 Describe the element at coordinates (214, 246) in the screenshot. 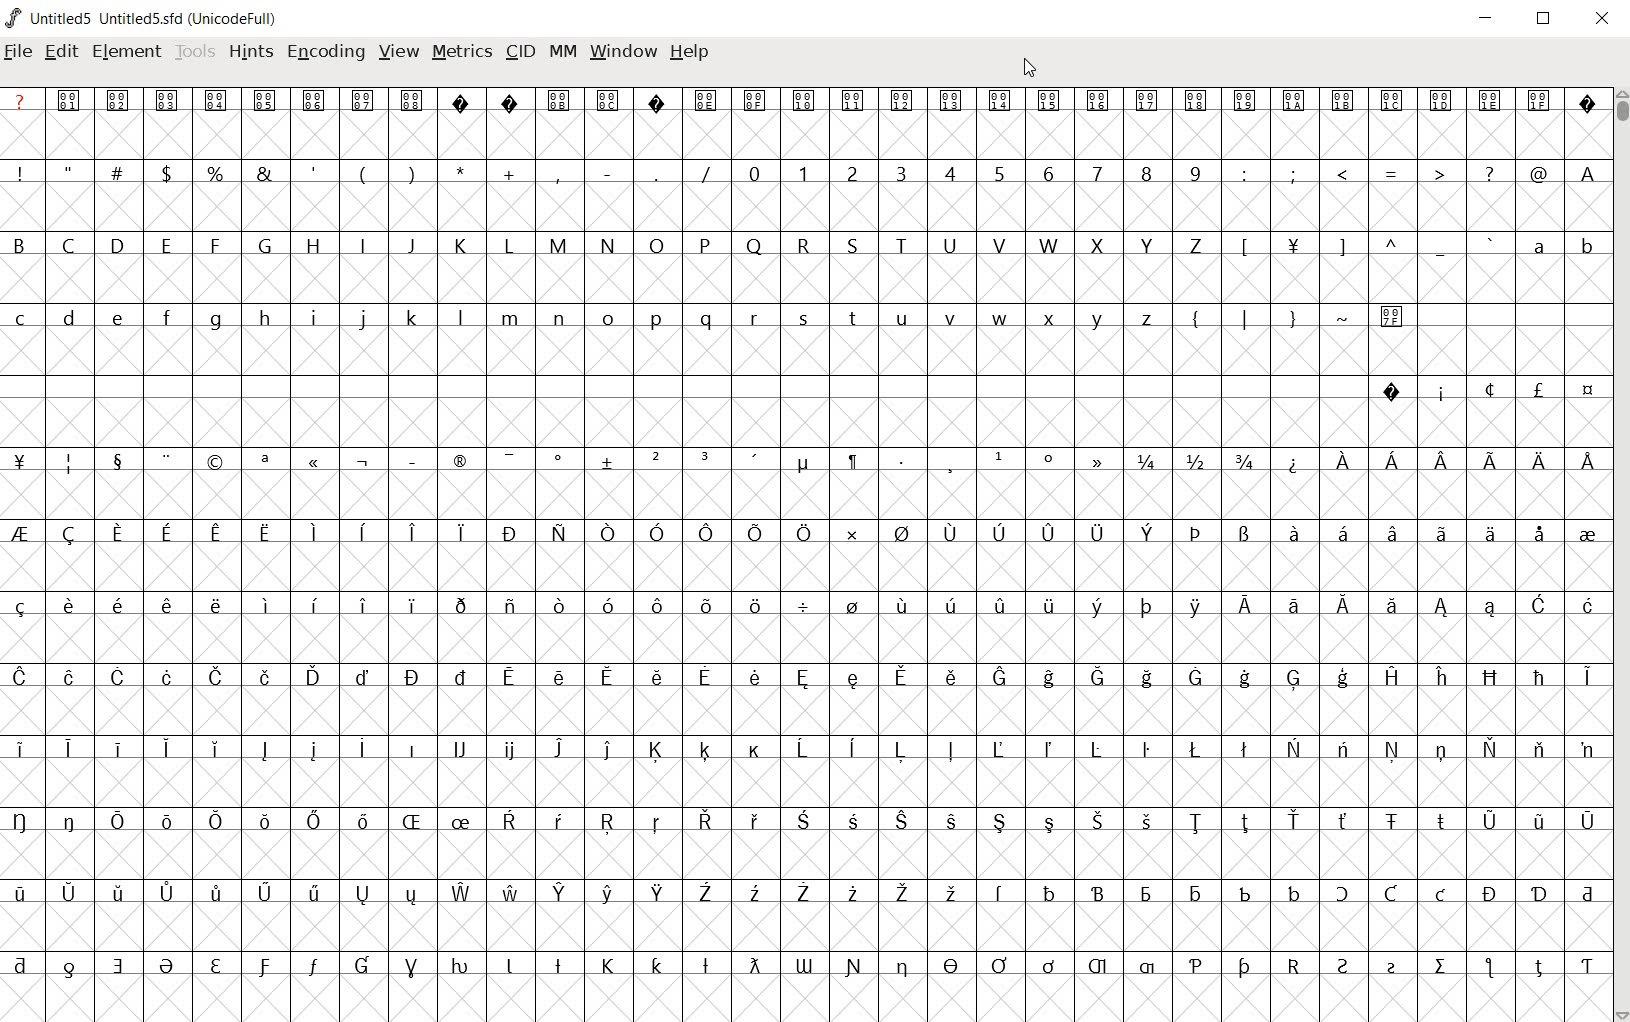

I see `F` at that location.